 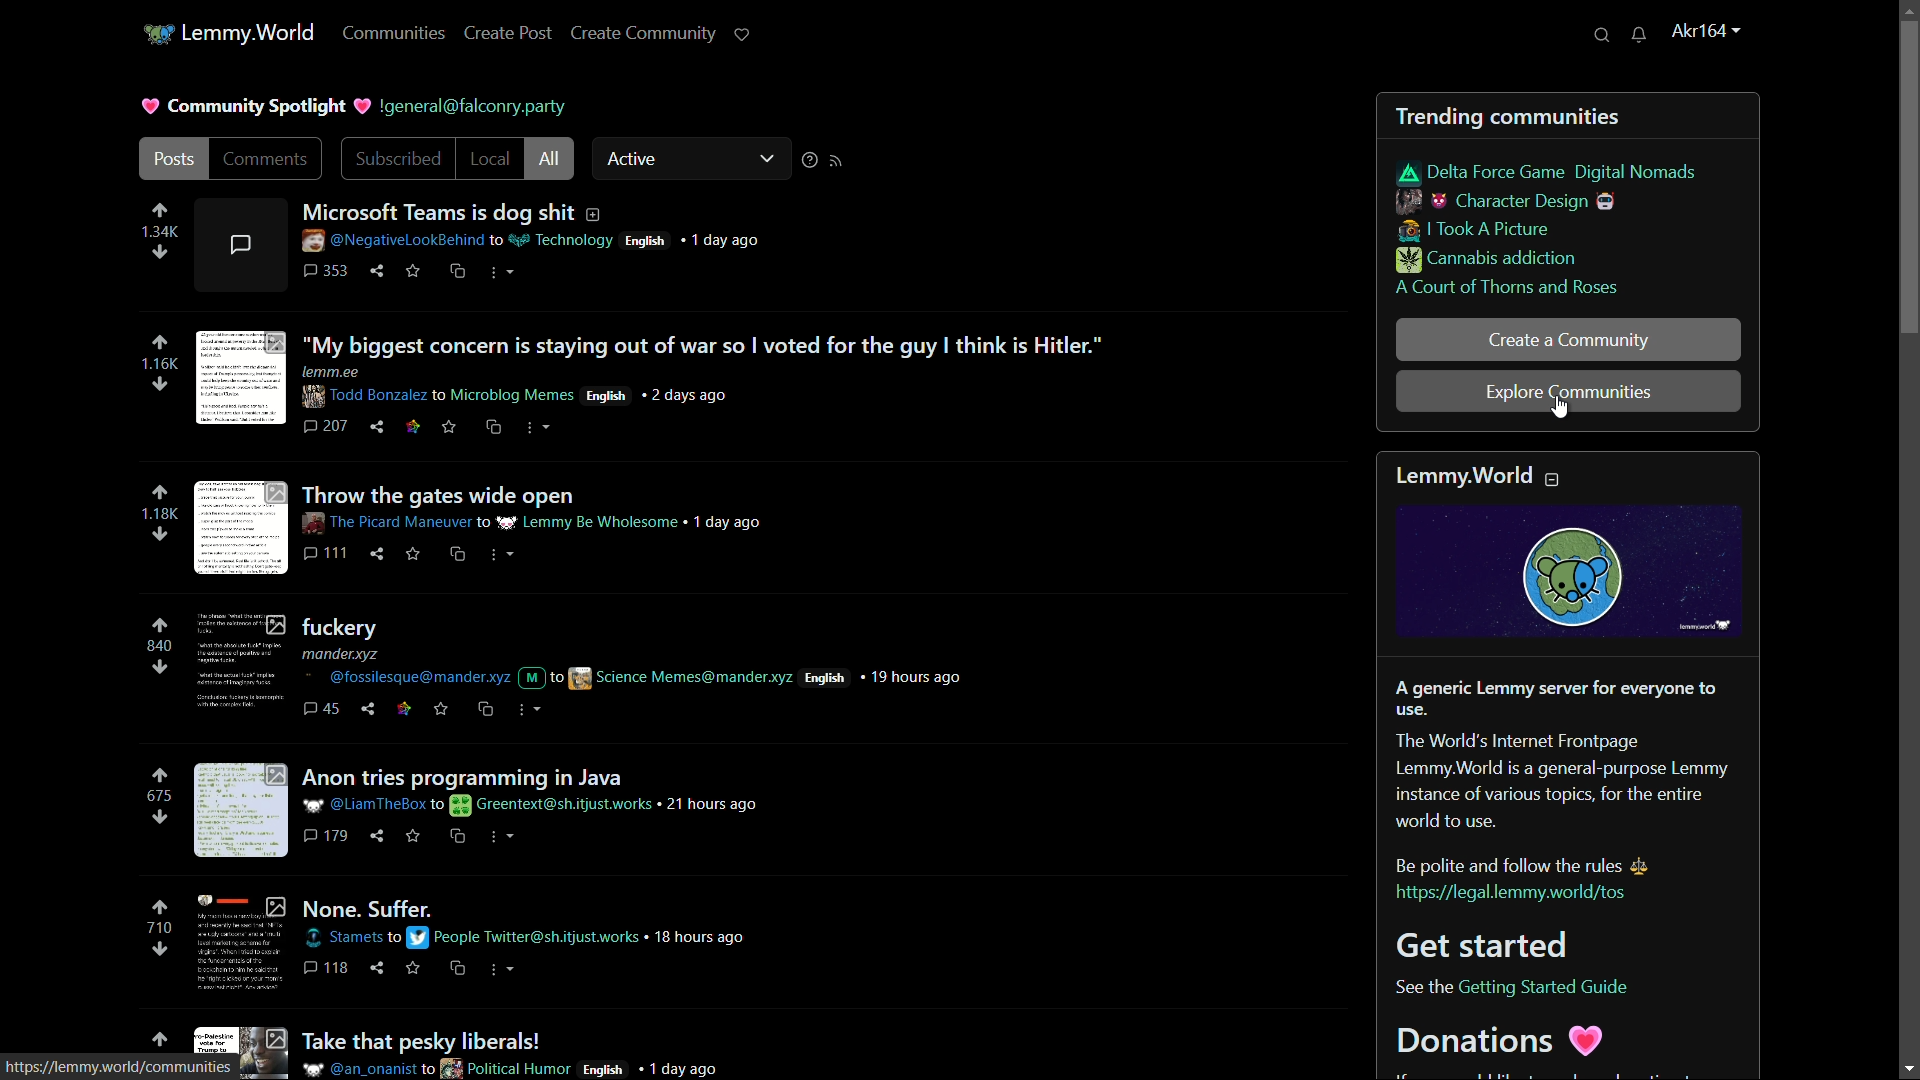 What do you see at coordinates (159, 929) in the screenshot?
I see `number of votes` at bounding box center [159, 929].